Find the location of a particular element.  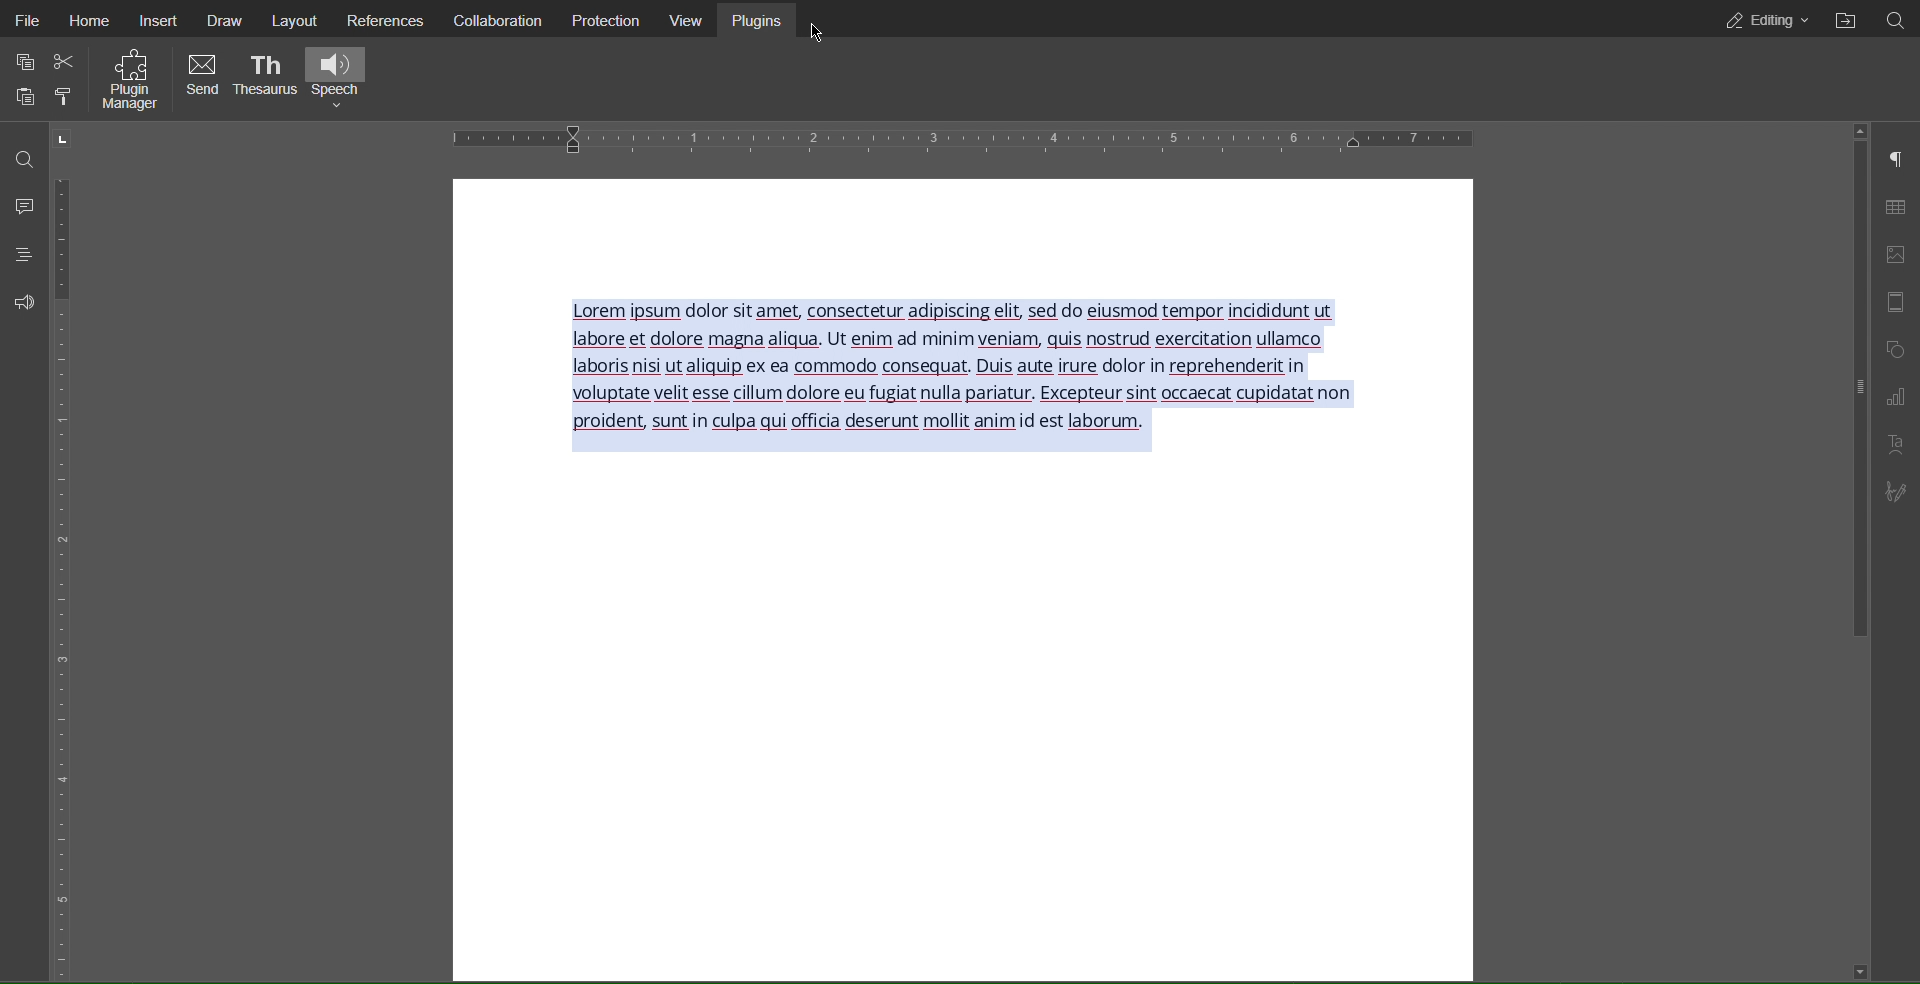

Open File Location is located at coordinates (1856, 19).